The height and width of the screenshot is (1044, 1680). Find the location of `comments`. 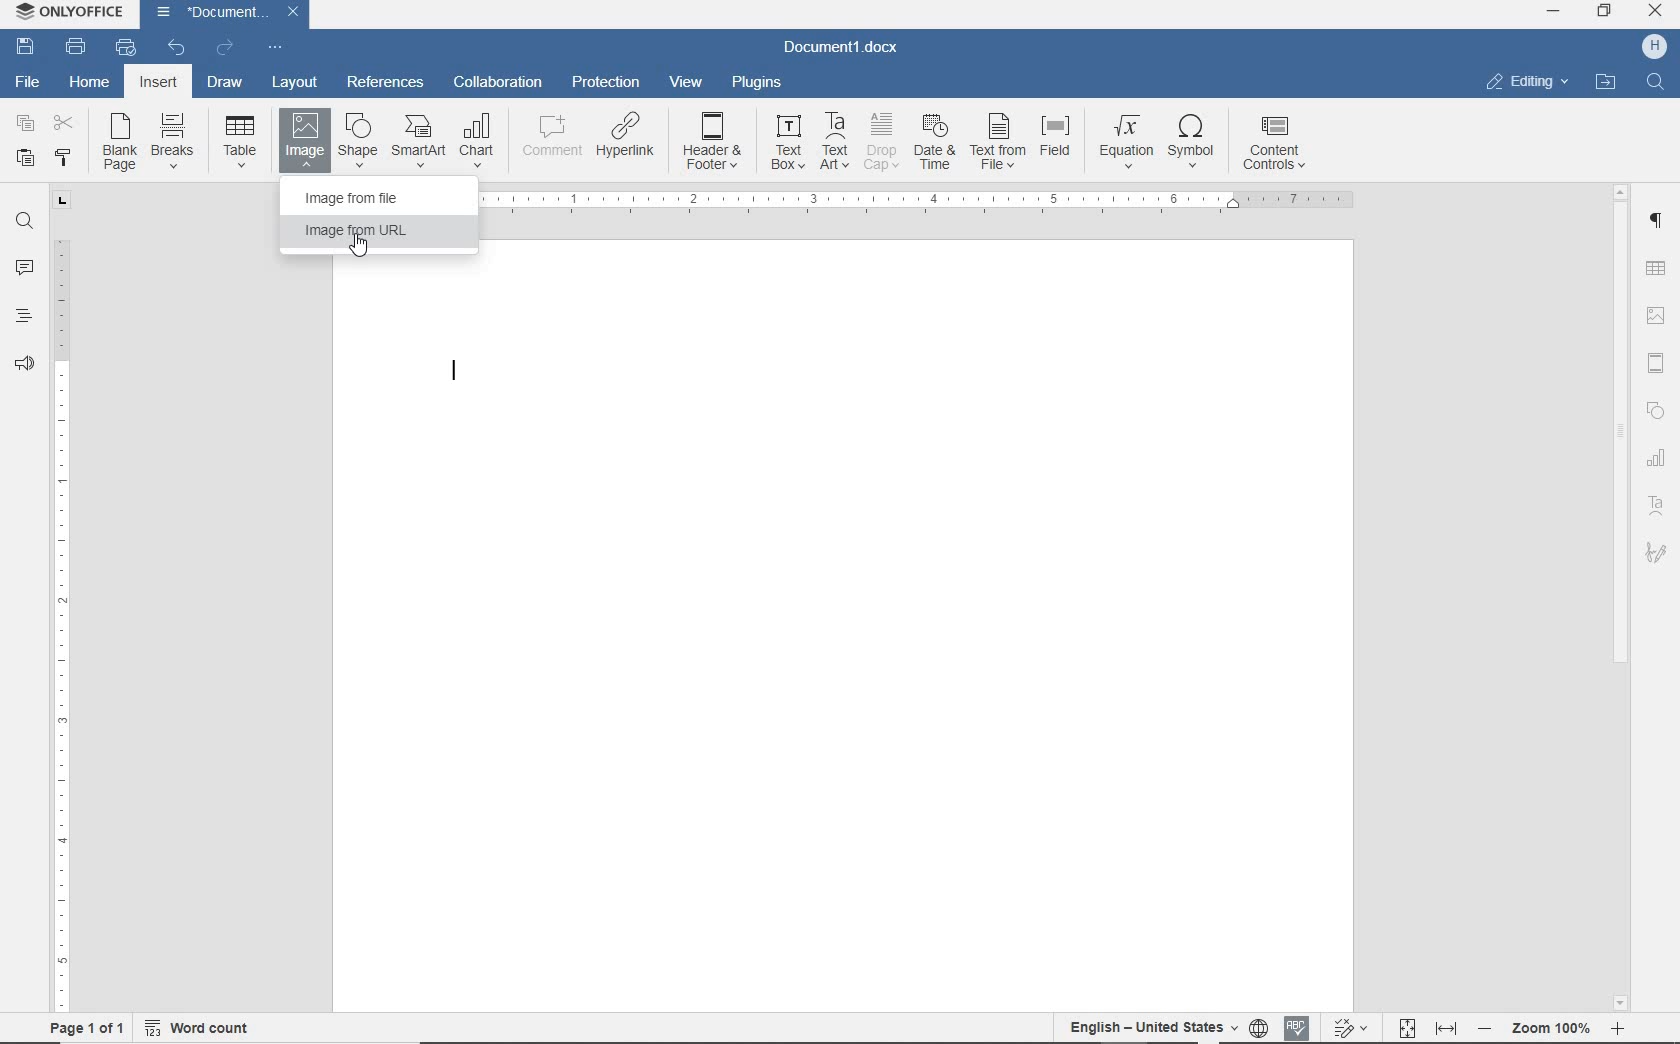

comments is located at coordinates (24, 269).